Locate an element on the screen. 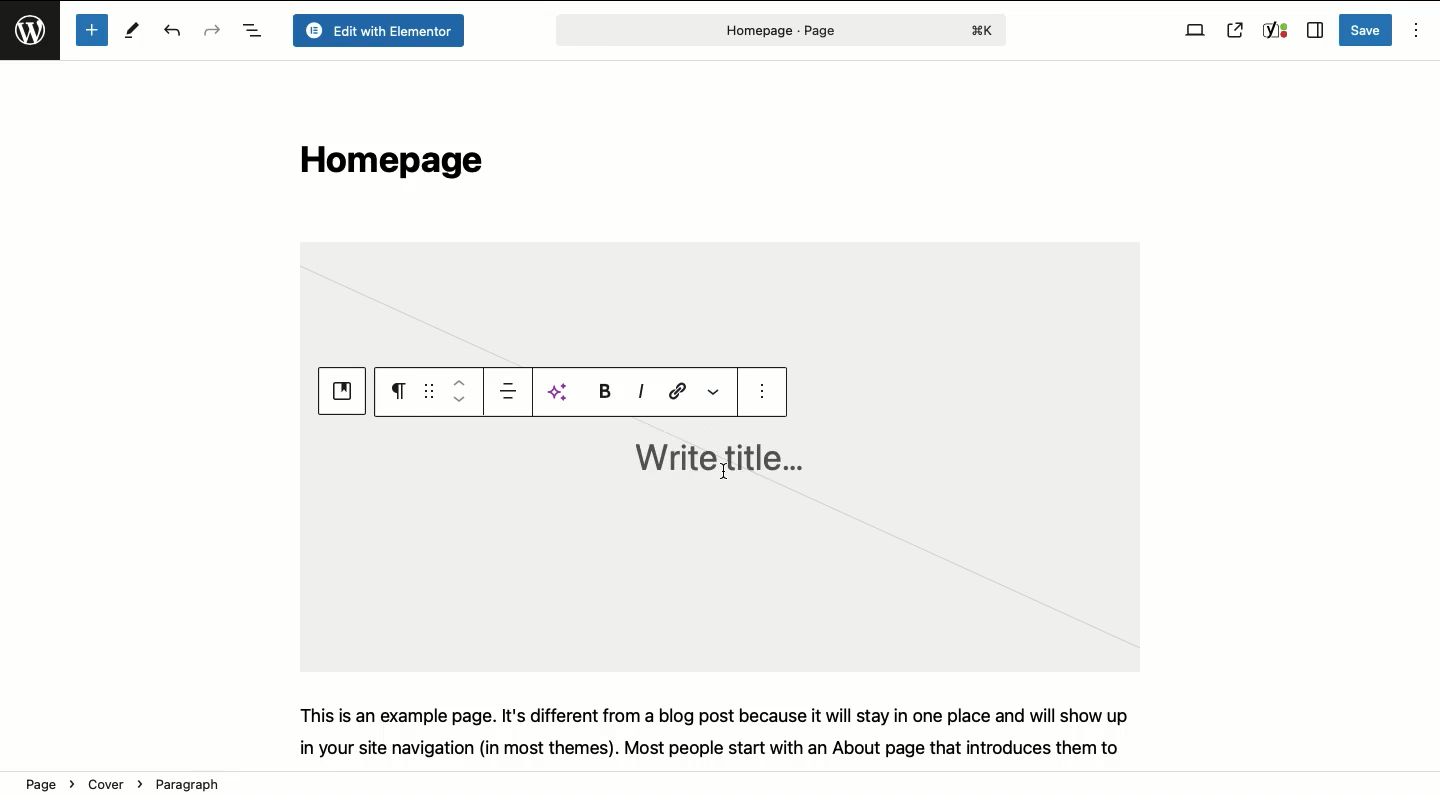  Link is located at coordinates (674, 393).